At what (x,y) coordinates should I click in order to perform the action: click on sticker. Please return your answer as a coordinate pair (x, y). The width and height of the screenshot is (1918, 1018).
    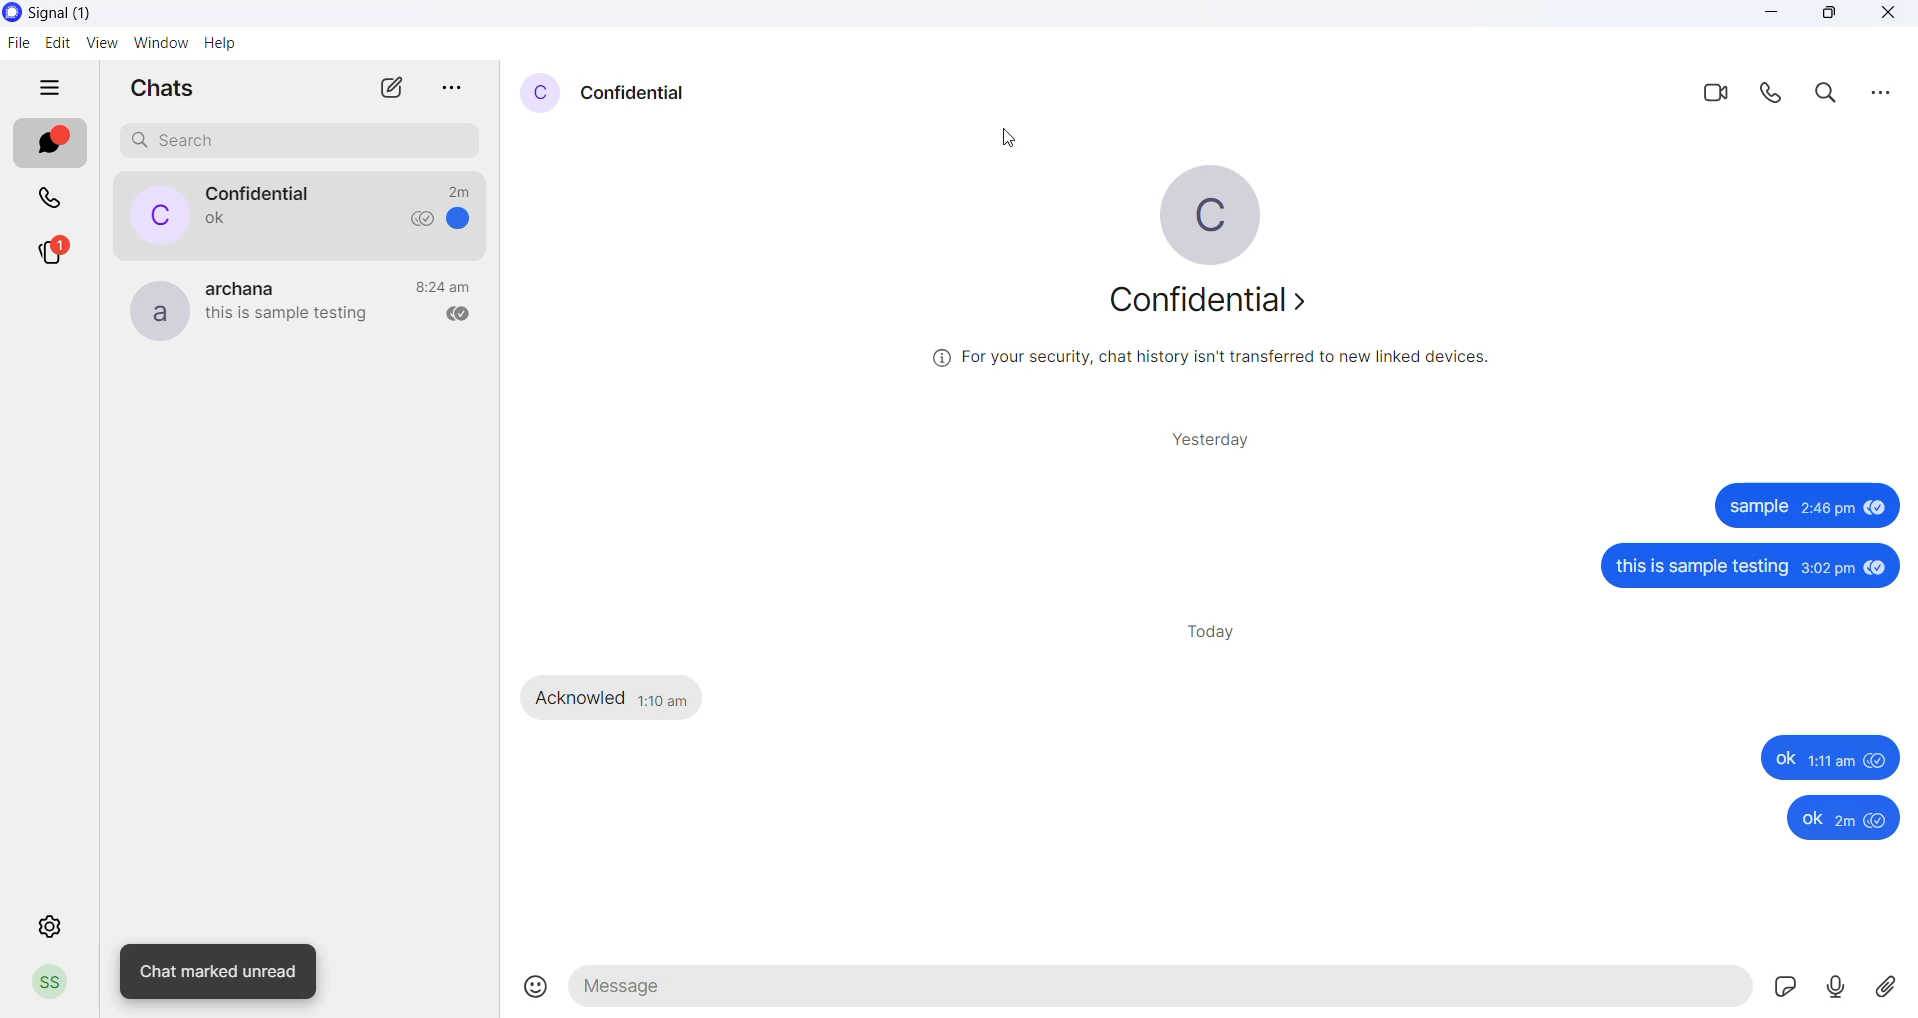
    Looking at the image, I should click on (1784, 991).